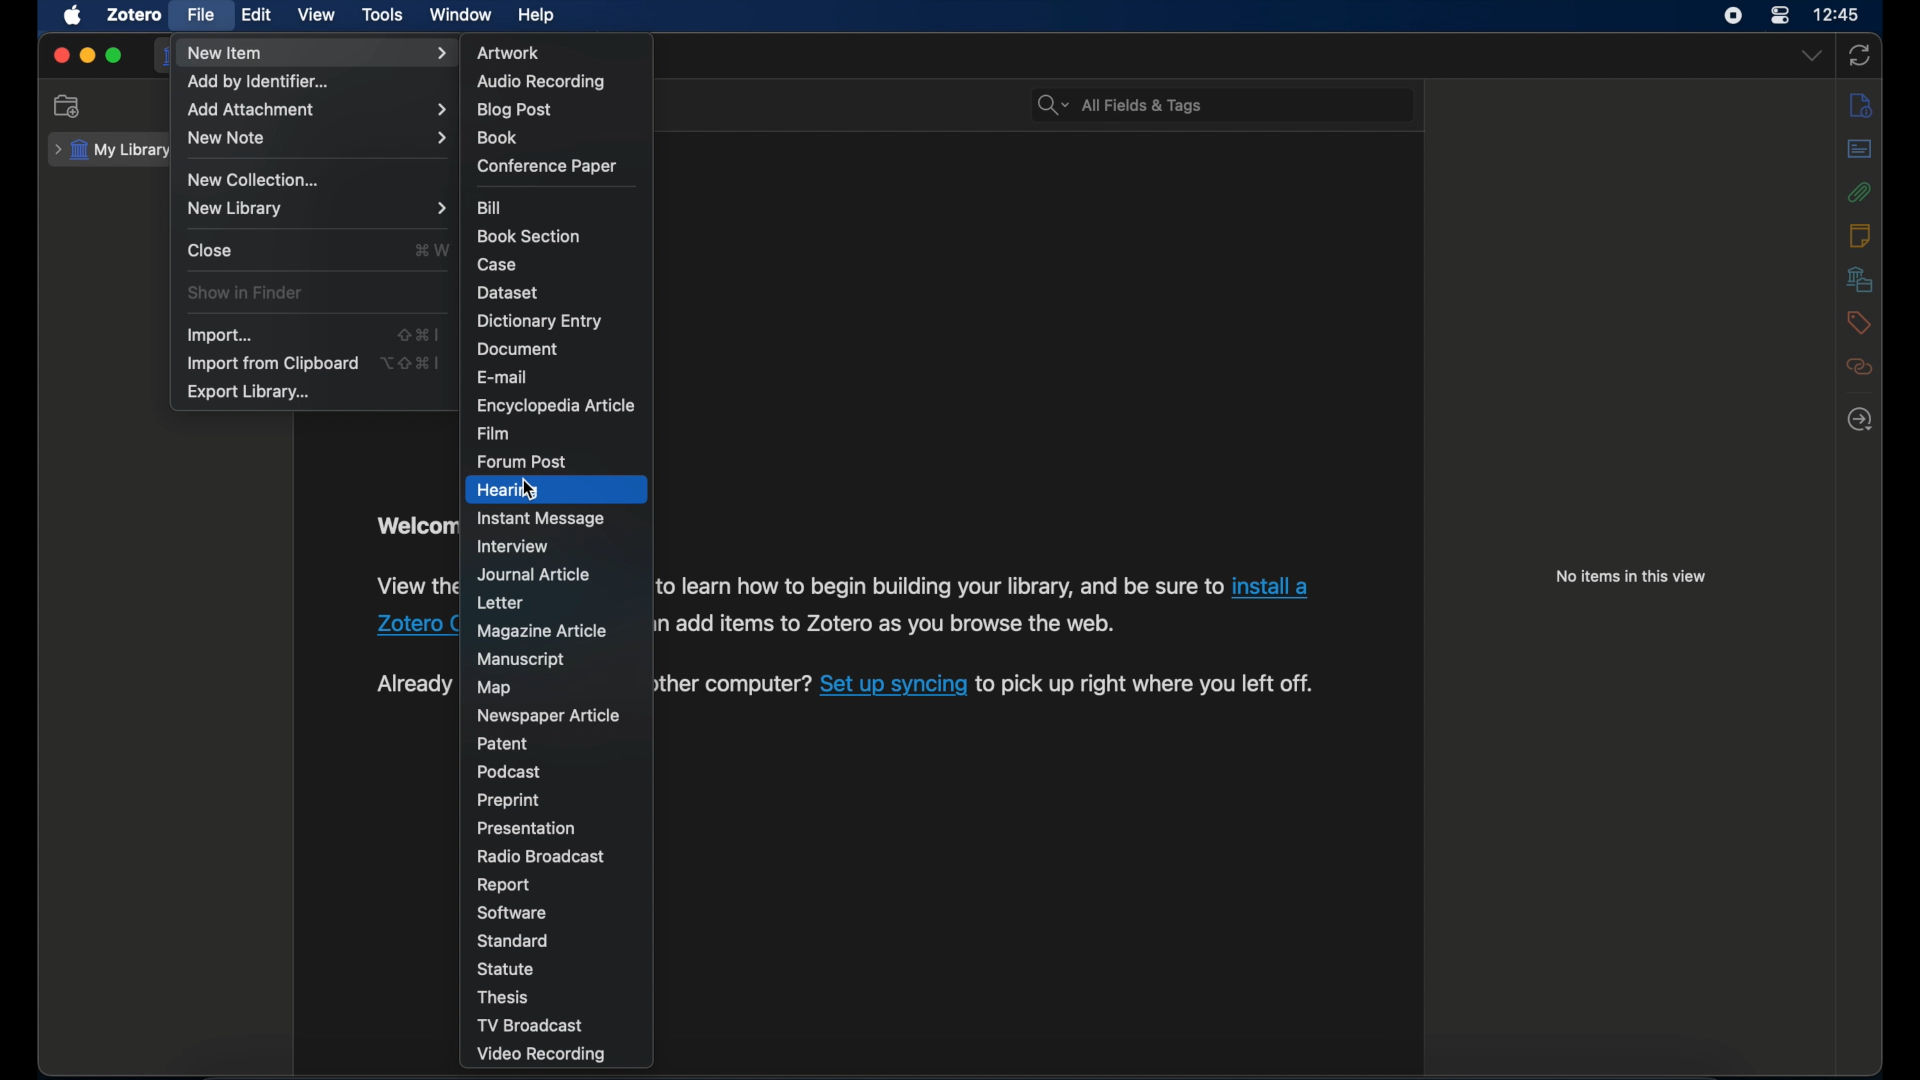 The height and width of the screenshot is (1080, 1920). I want to click on zotero, so click(134, 15).